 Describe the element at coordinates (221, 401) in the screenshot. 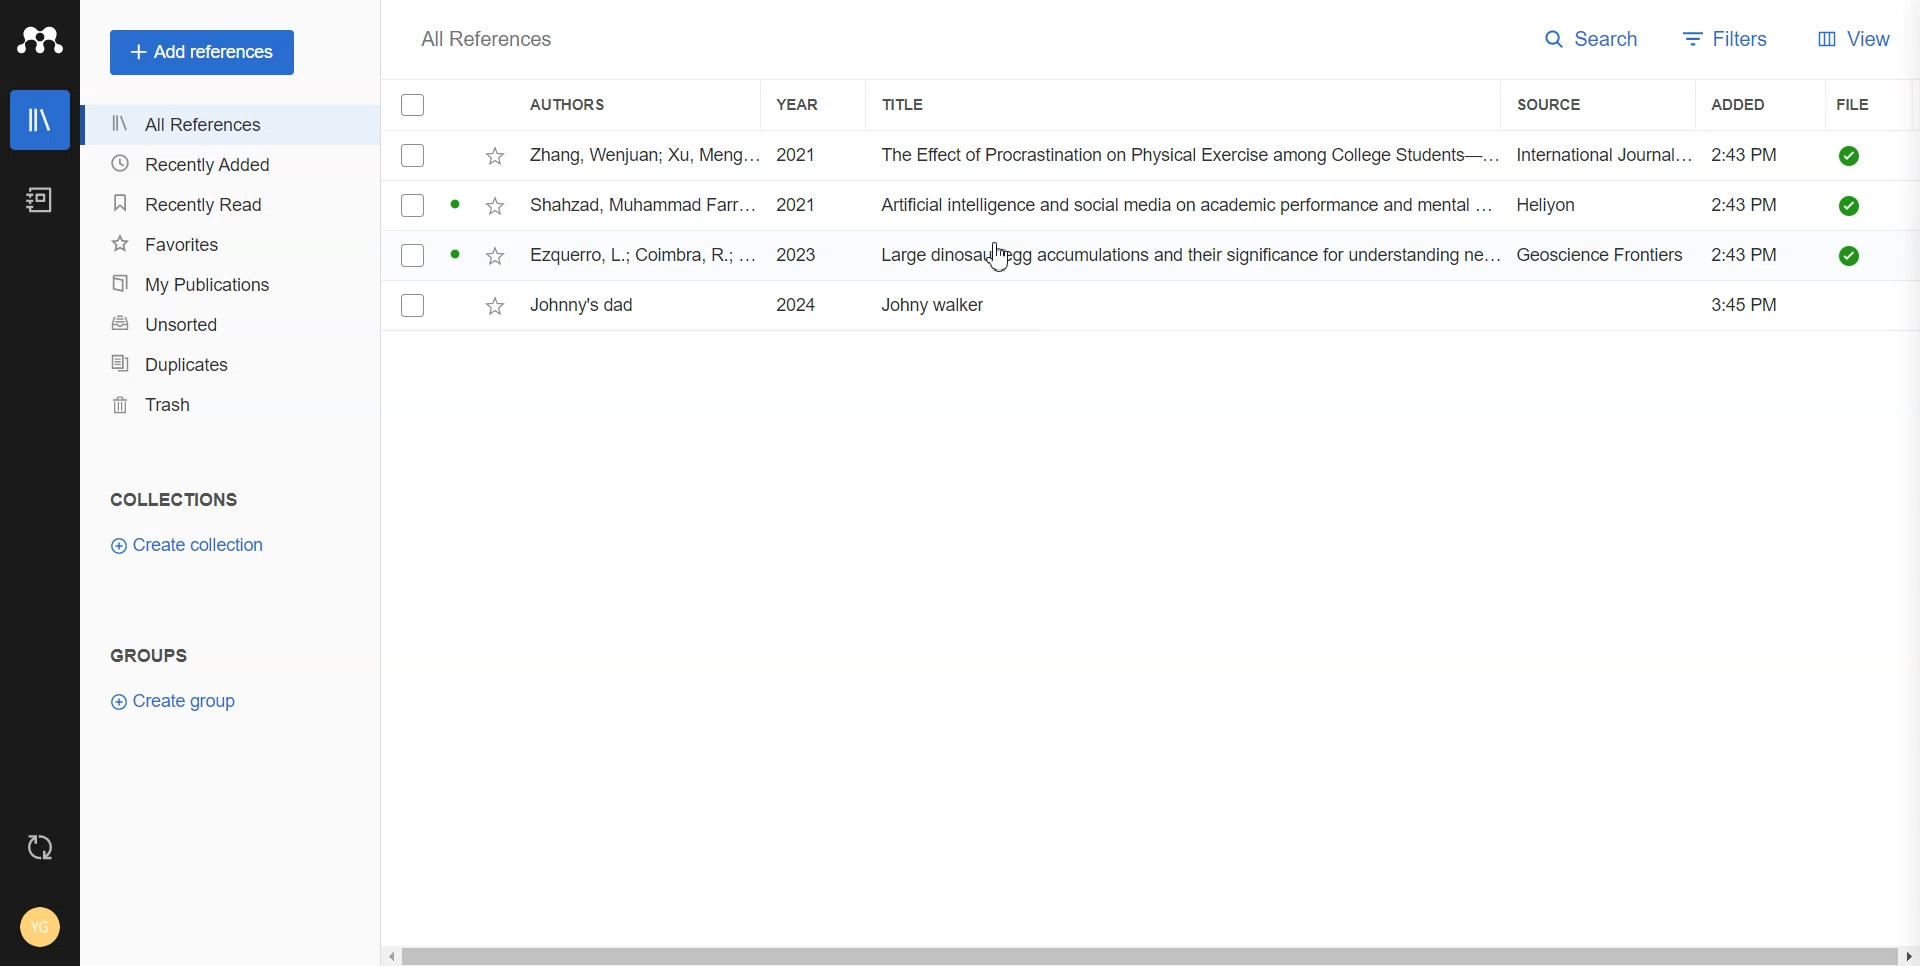

I see `Trash` at that location.